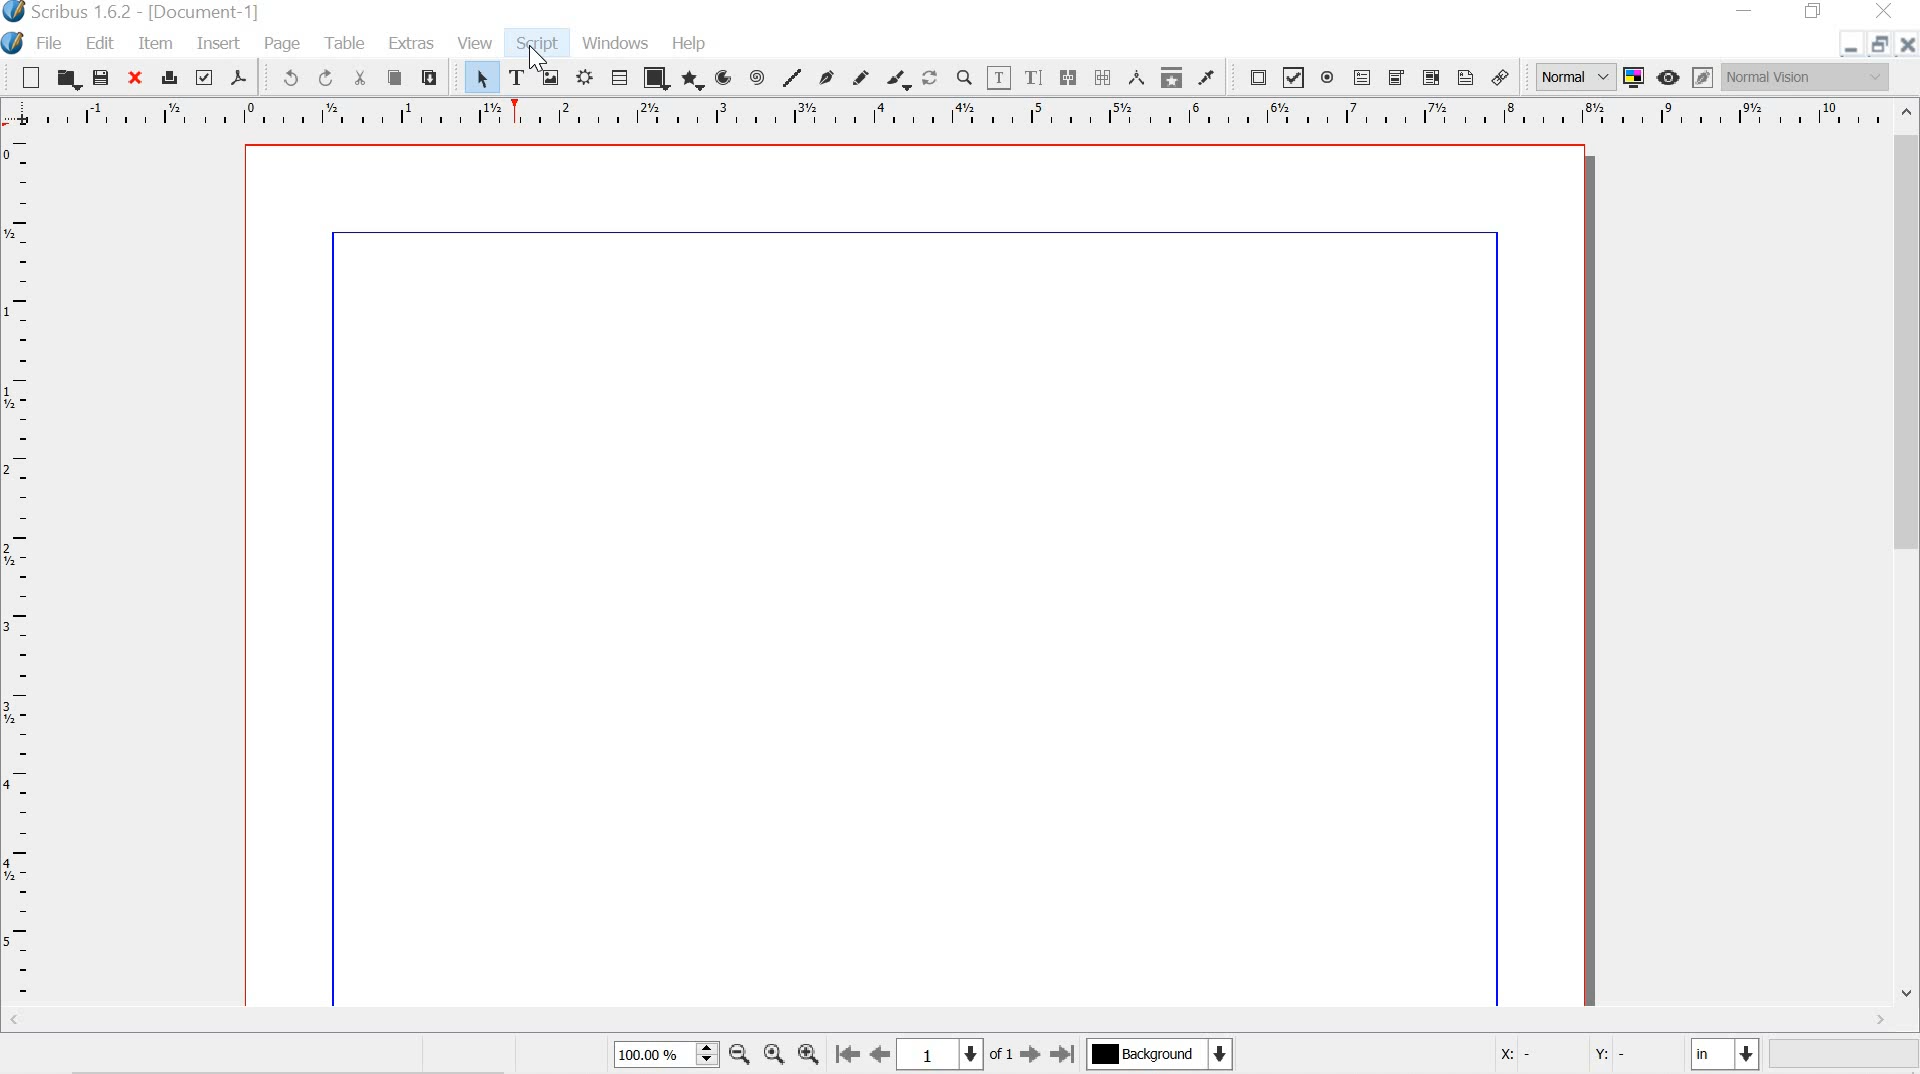 The height and width of the screenshot is (1074, 1920). Describe the element at coordinates (587, 77) in the screenshot. I see `render frame` at that location.